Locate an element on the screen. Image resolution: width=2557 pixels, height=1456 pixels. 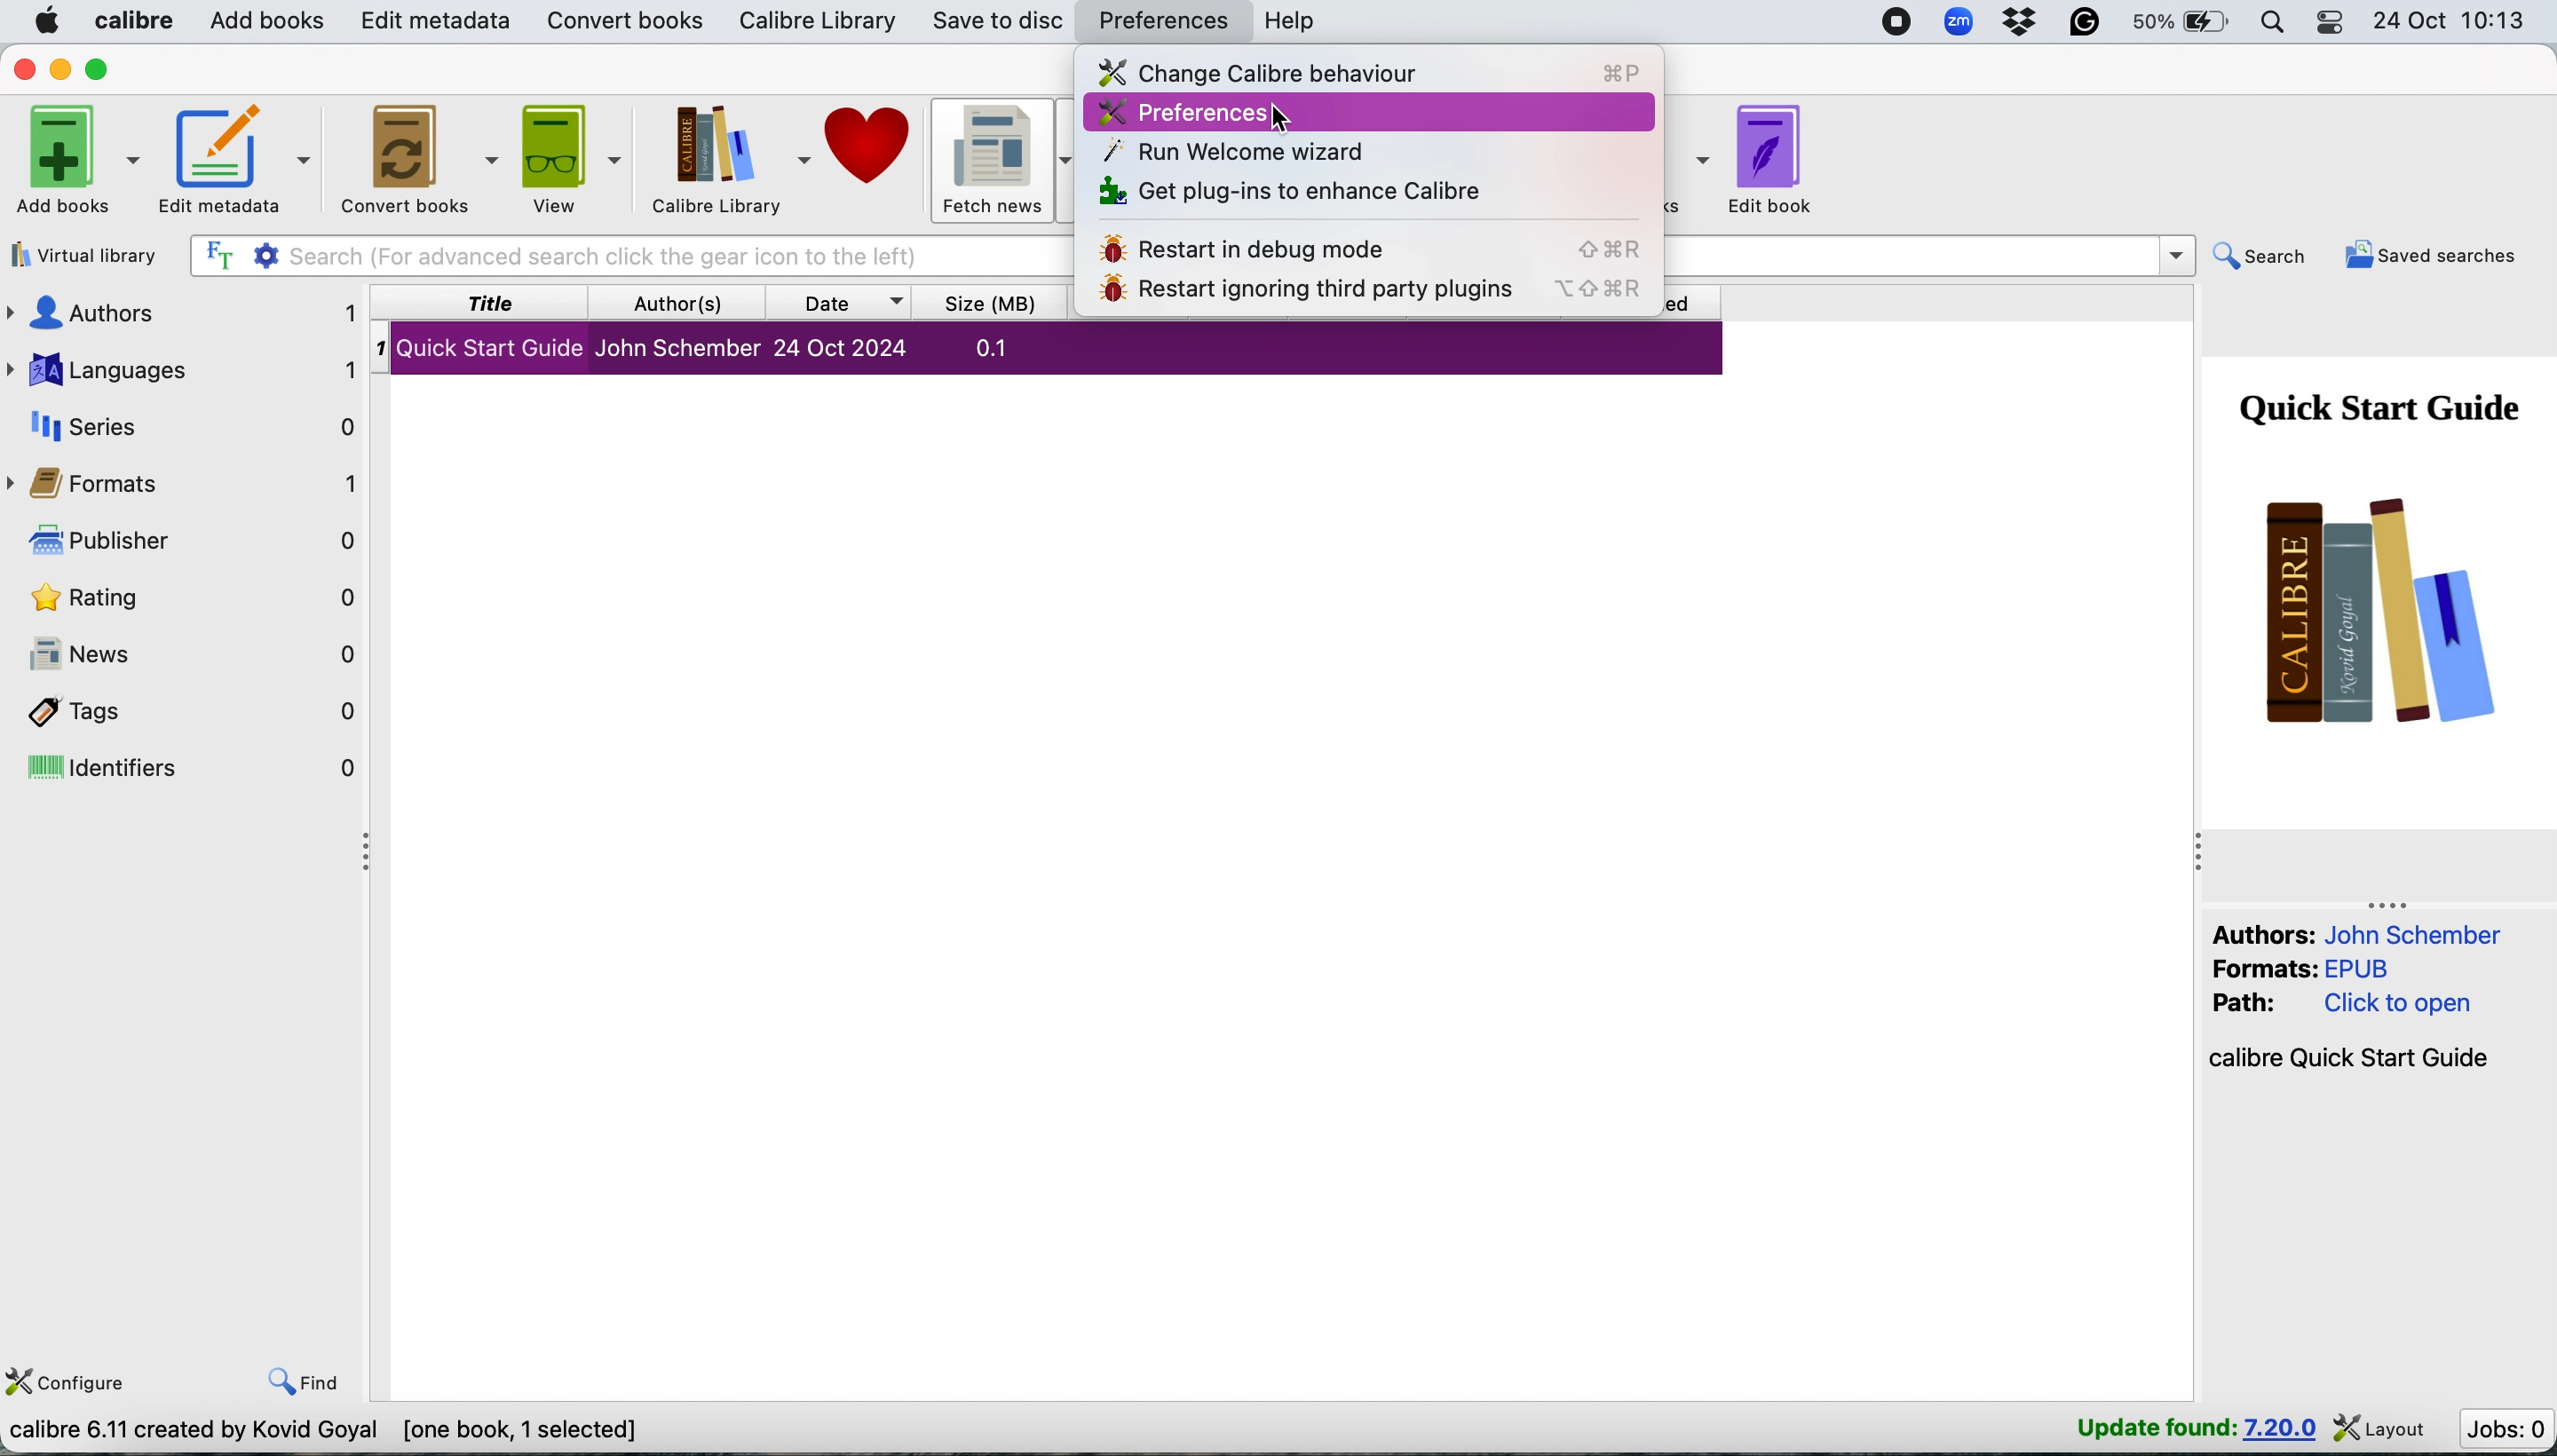
control center is located at coordinates (2330, 25).